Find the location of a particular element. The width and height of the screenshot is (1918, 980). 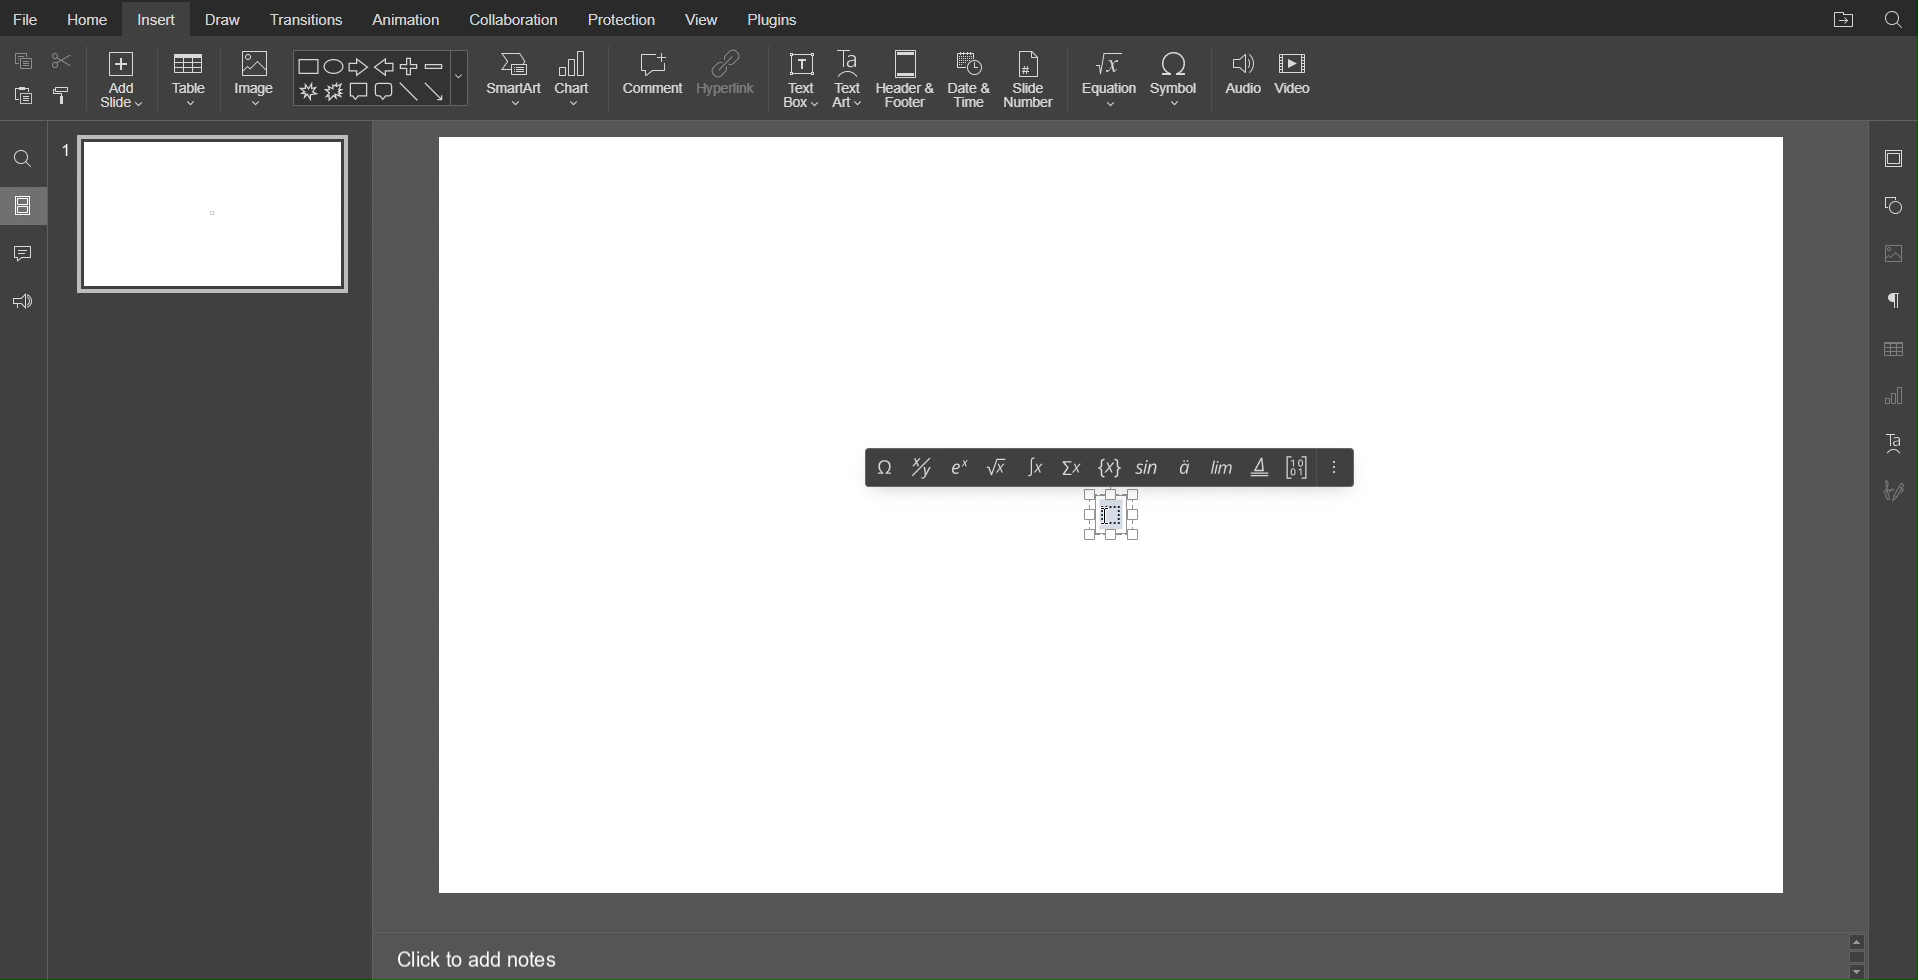

Table is located at coordinates (1893, 349).